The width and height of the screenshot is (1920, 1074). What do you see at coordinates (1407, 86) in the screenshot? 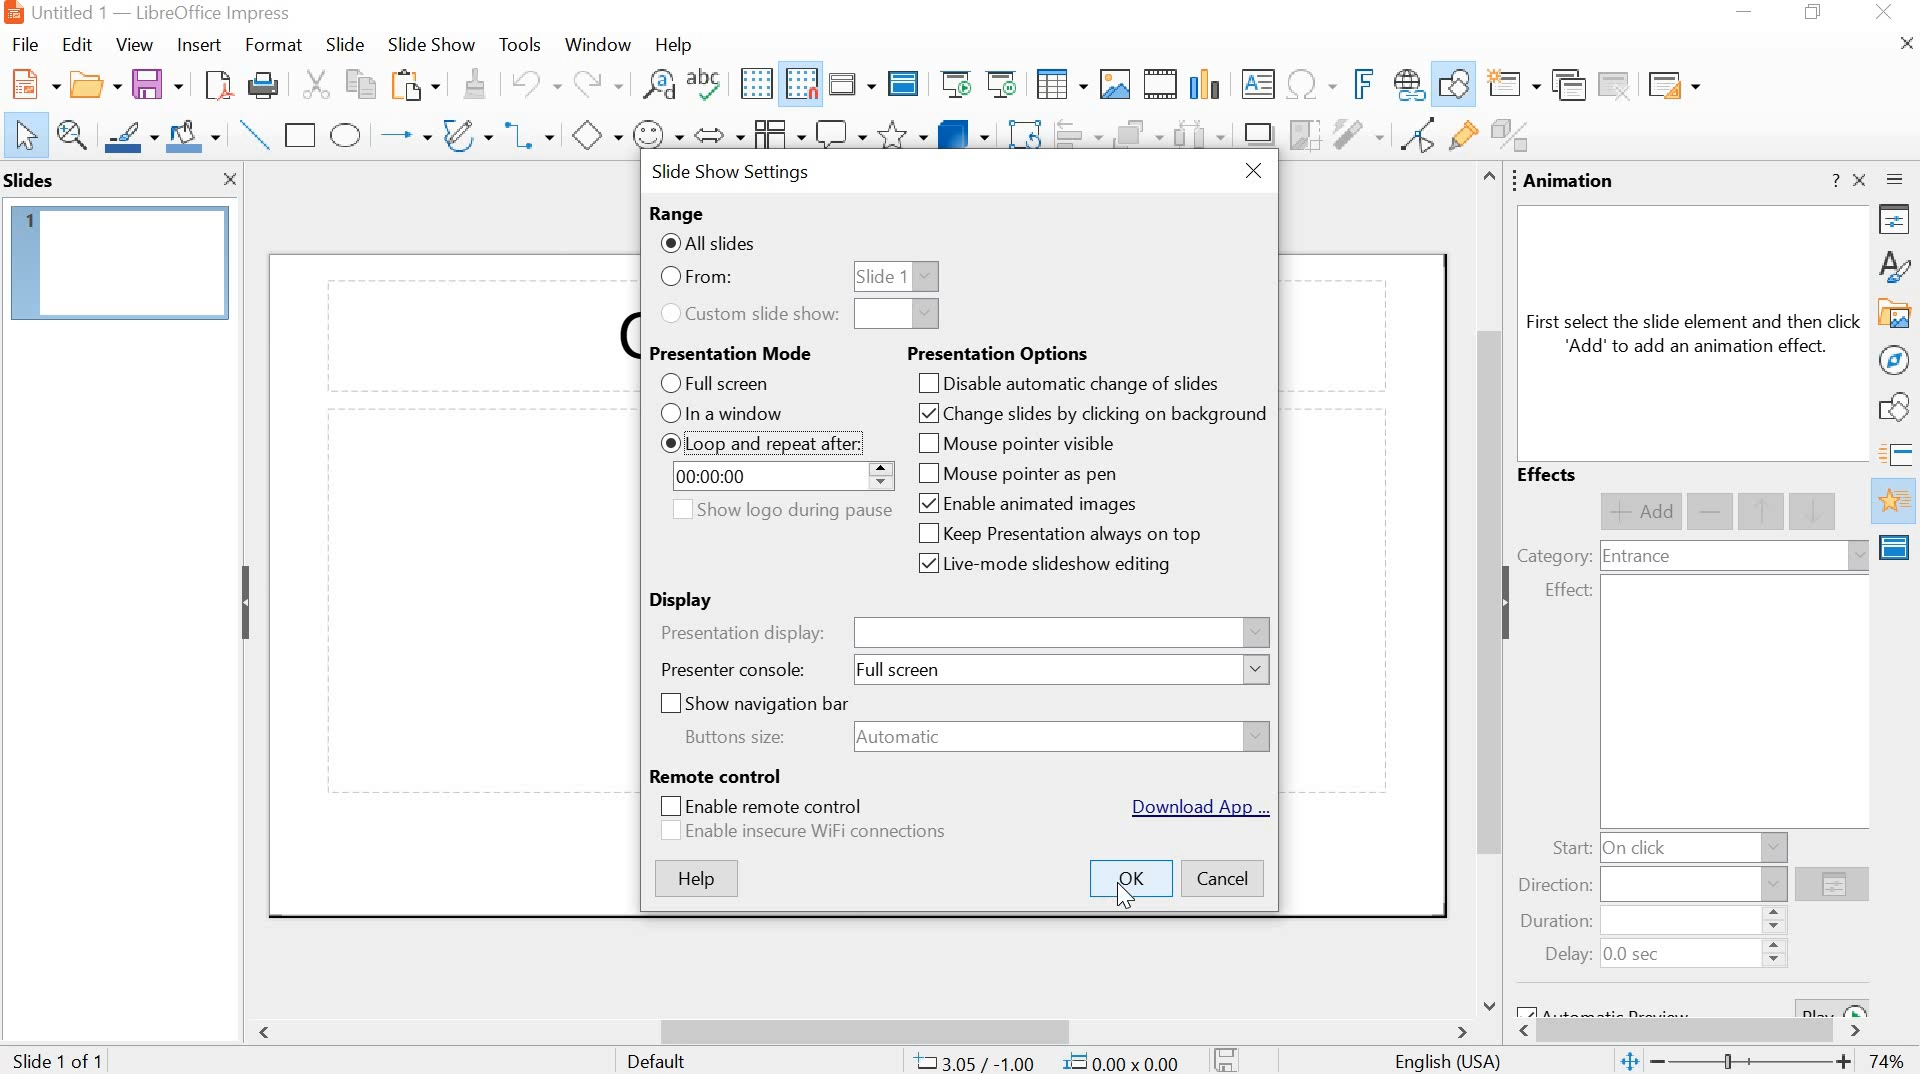
I see `insert hyperlink` at bounding box center [1407, 86].